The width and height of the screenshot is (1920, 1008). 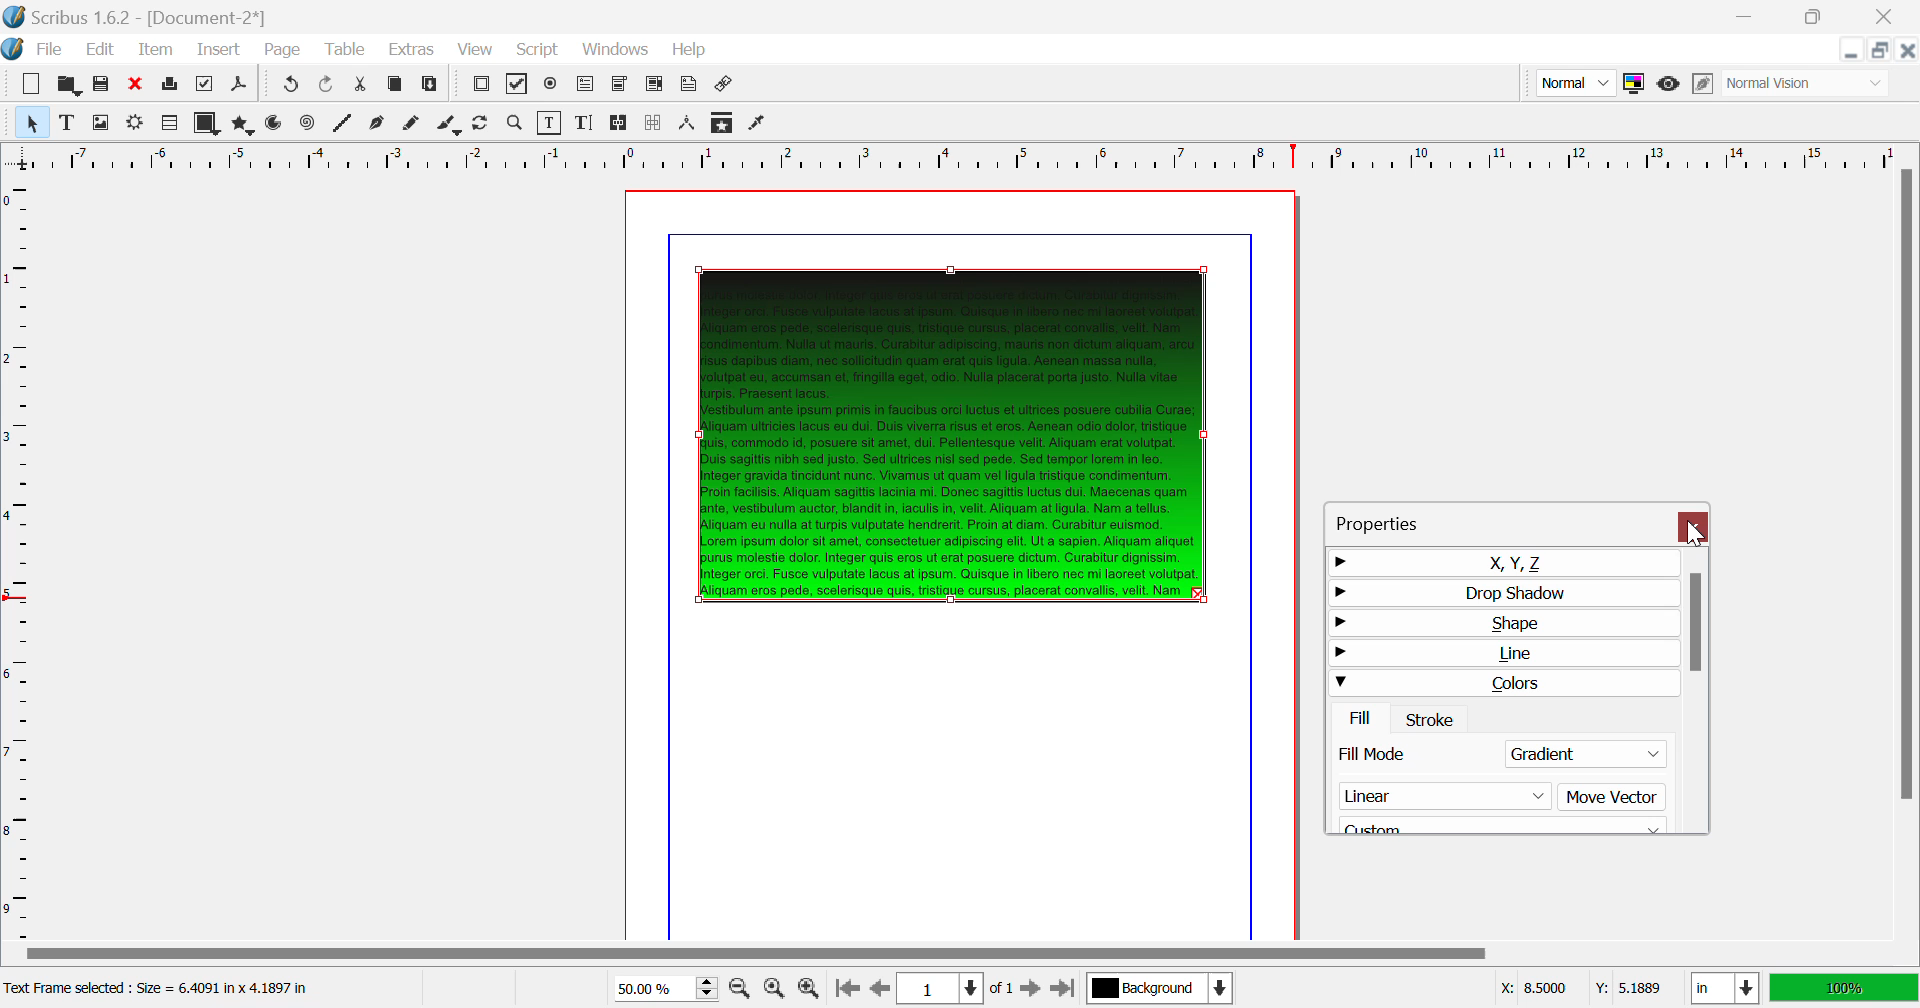 I want to click on Cursor Coordinates, so click(x=1580, y=989).